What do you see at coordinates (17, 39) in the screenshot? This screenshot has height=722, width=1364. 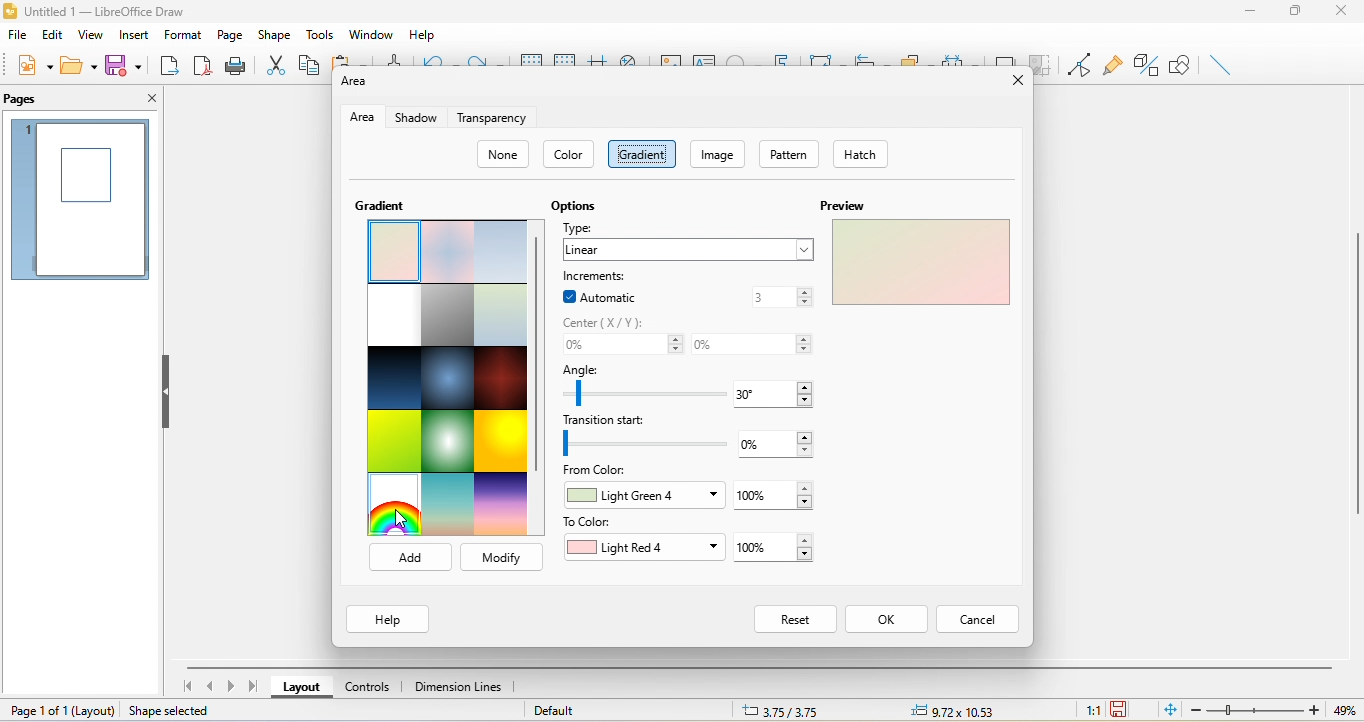 I see `file` at bounding box center [17, 39].